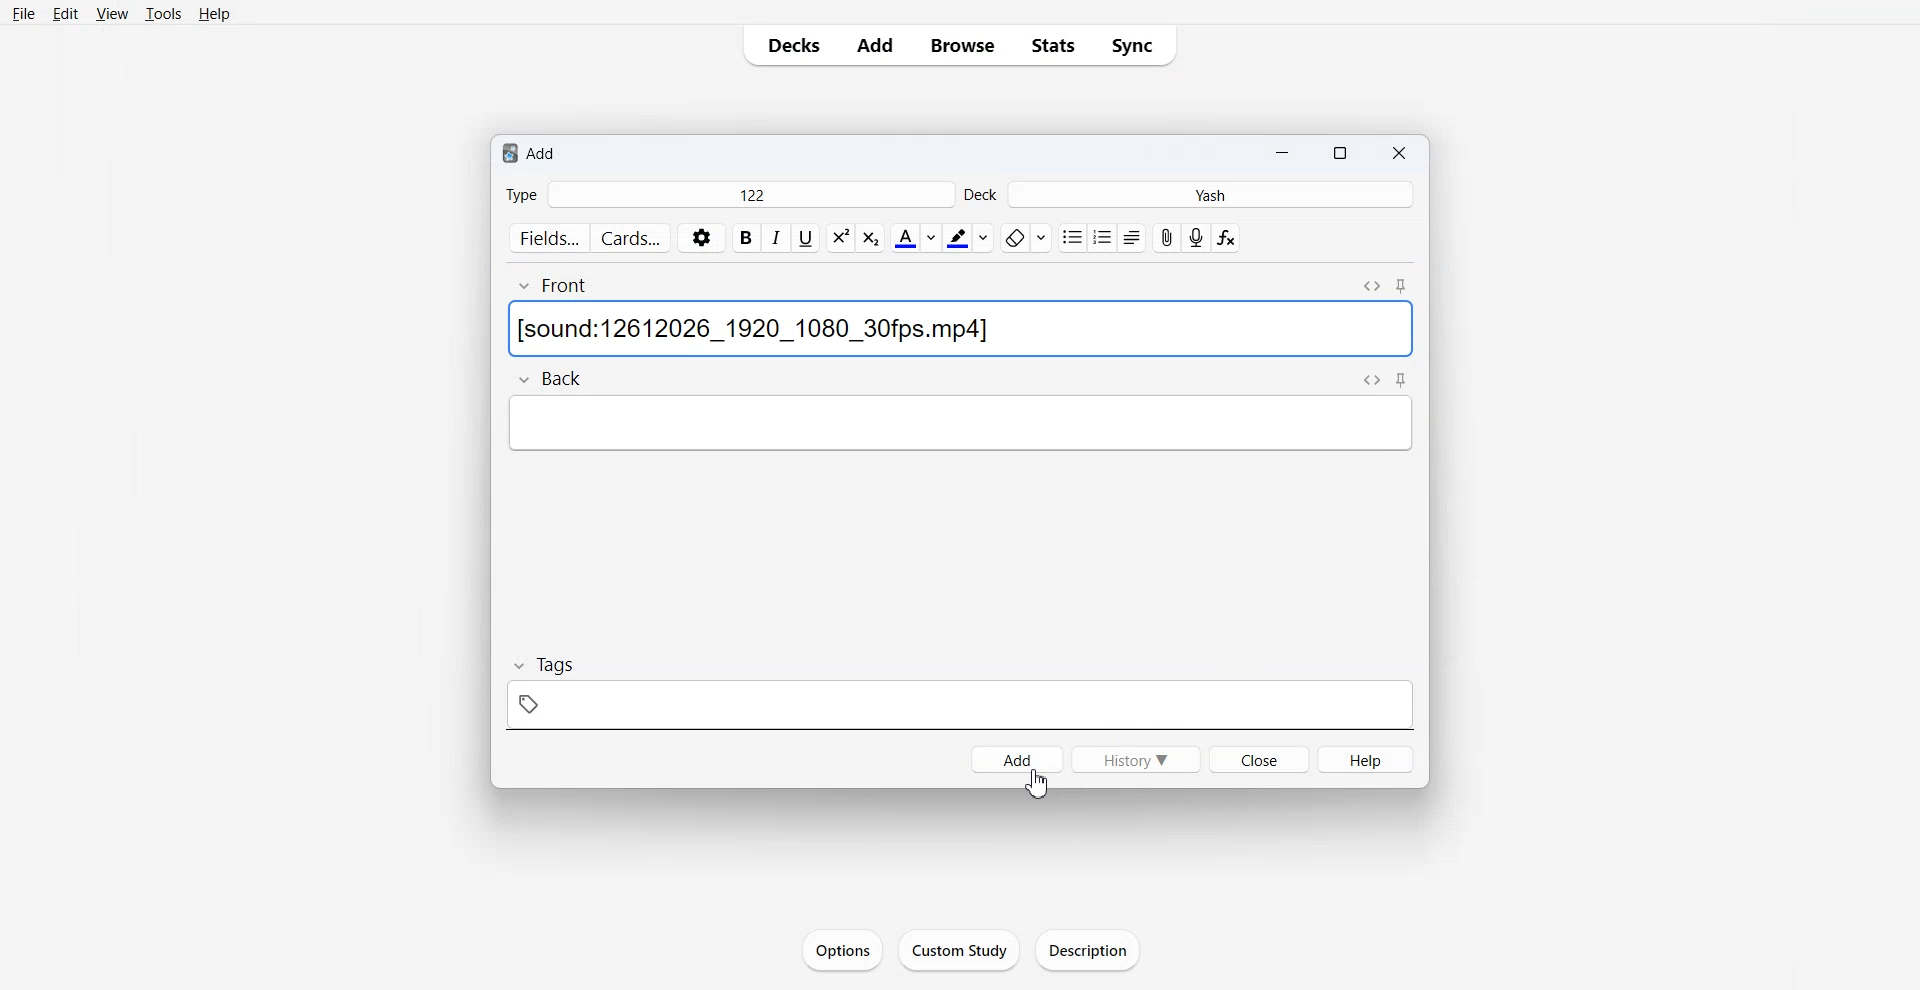 The width and height of the screenshot is (1920, 990). Describe the element at coordinates (841, 238) in the screenshot. I see `Subscript` at that location.